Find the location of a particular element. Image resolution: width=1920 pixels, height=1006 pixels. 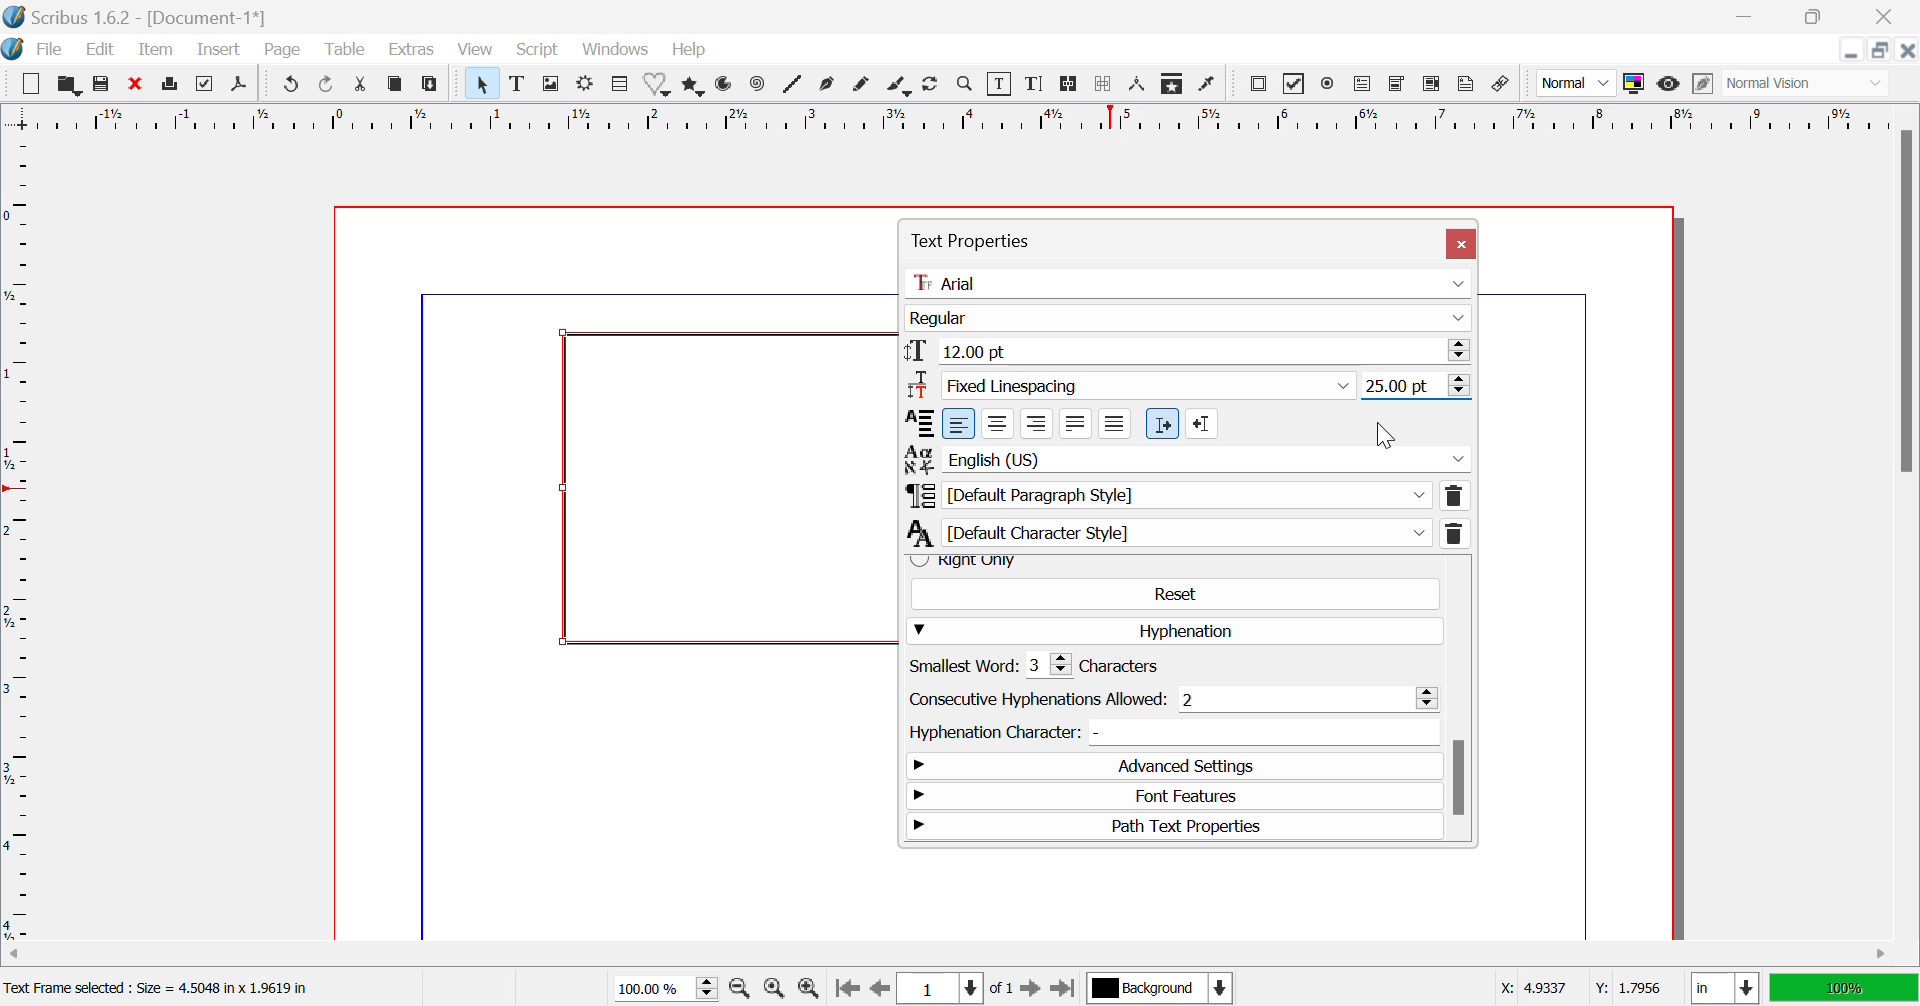

Freehand Line is located at coordinates (862, 88).